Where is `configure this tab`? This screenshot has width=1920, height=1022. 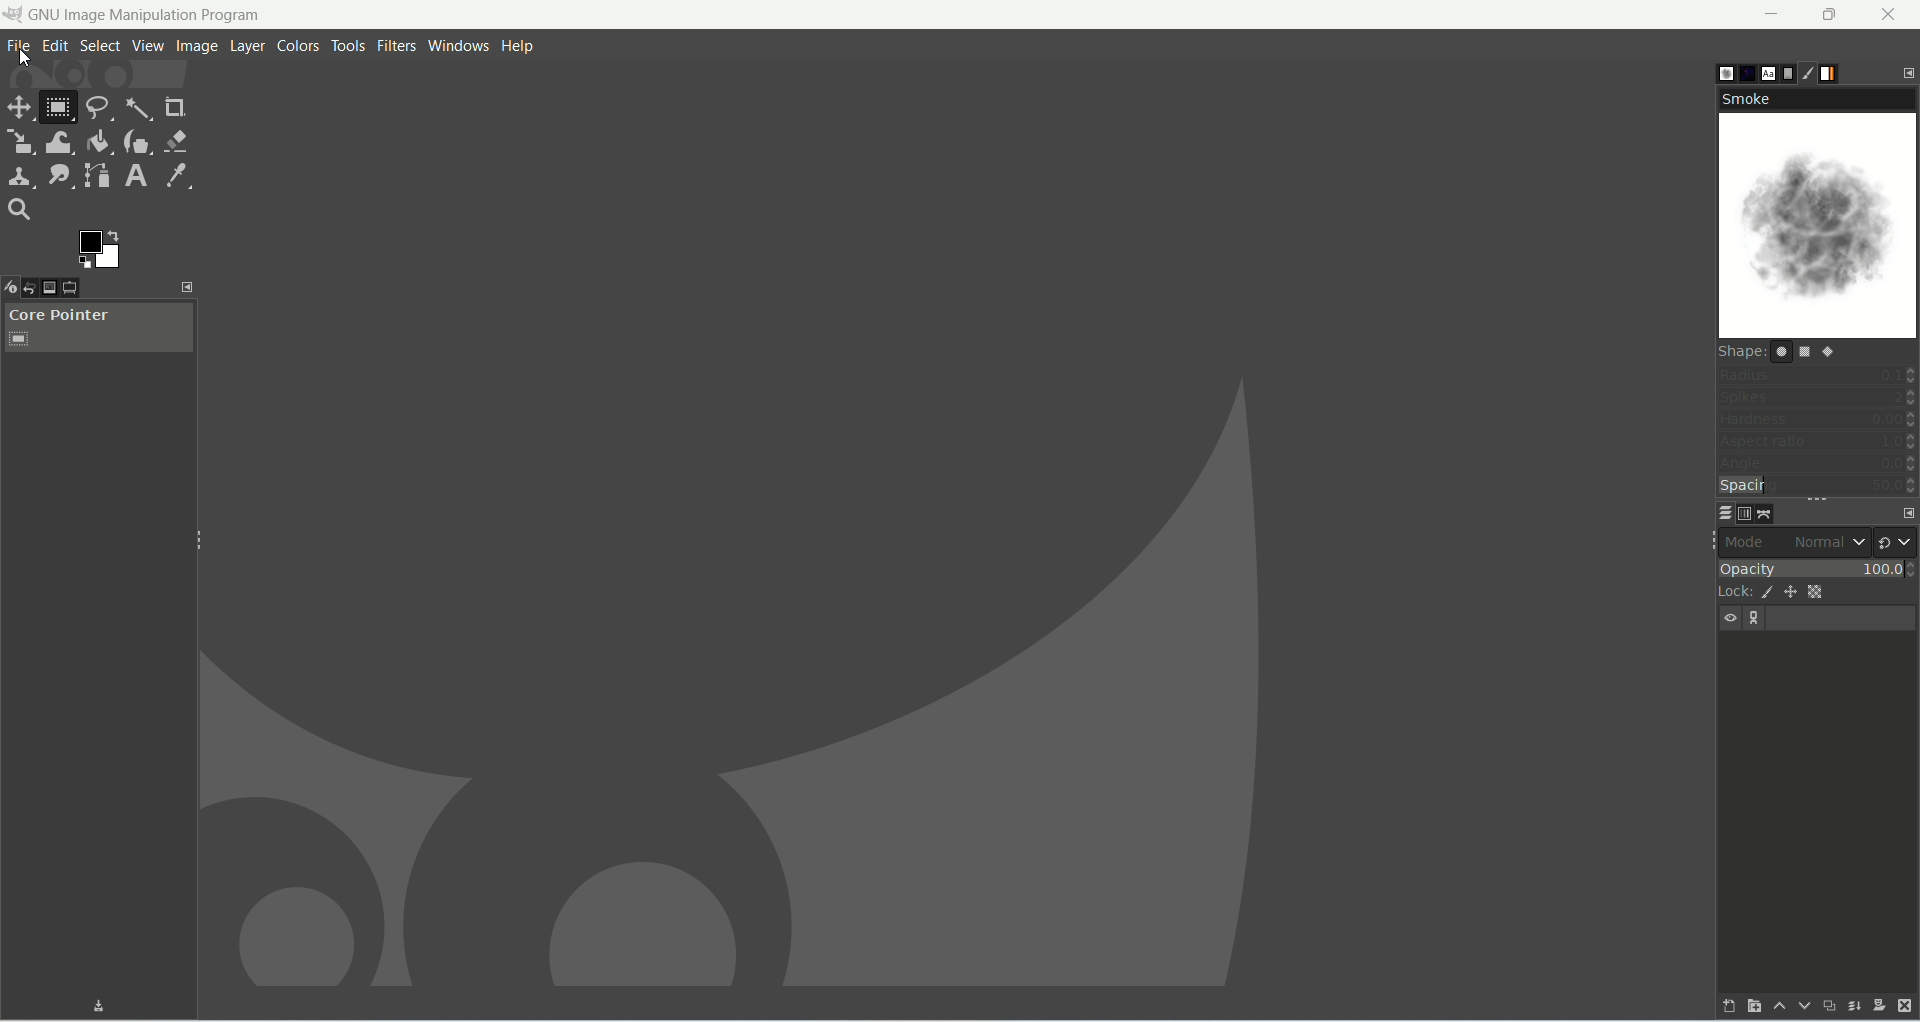
configure this tab is located at coordinates (186, 284).